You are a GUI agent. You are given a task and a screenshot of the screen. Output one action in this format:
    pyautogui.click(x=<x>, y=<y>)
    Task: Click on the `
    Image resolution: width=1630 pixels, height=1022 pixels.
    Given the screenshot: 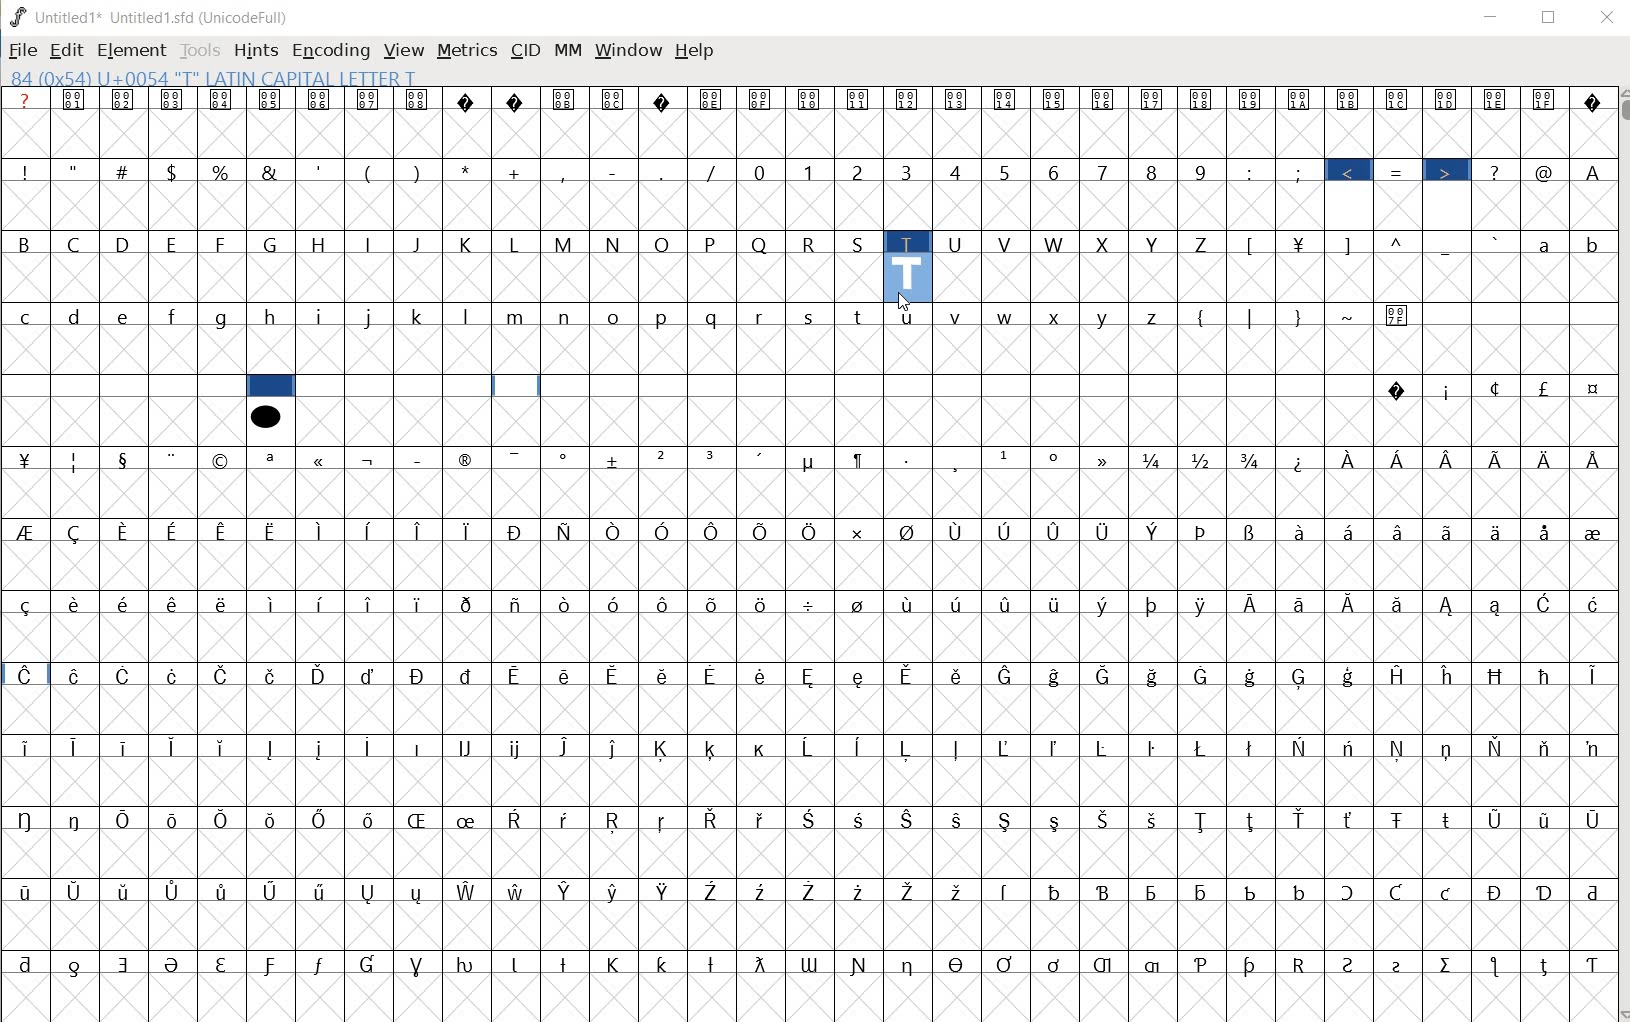 What is the action you would take?
    pyautogui.click(x=1496, y=242)
    